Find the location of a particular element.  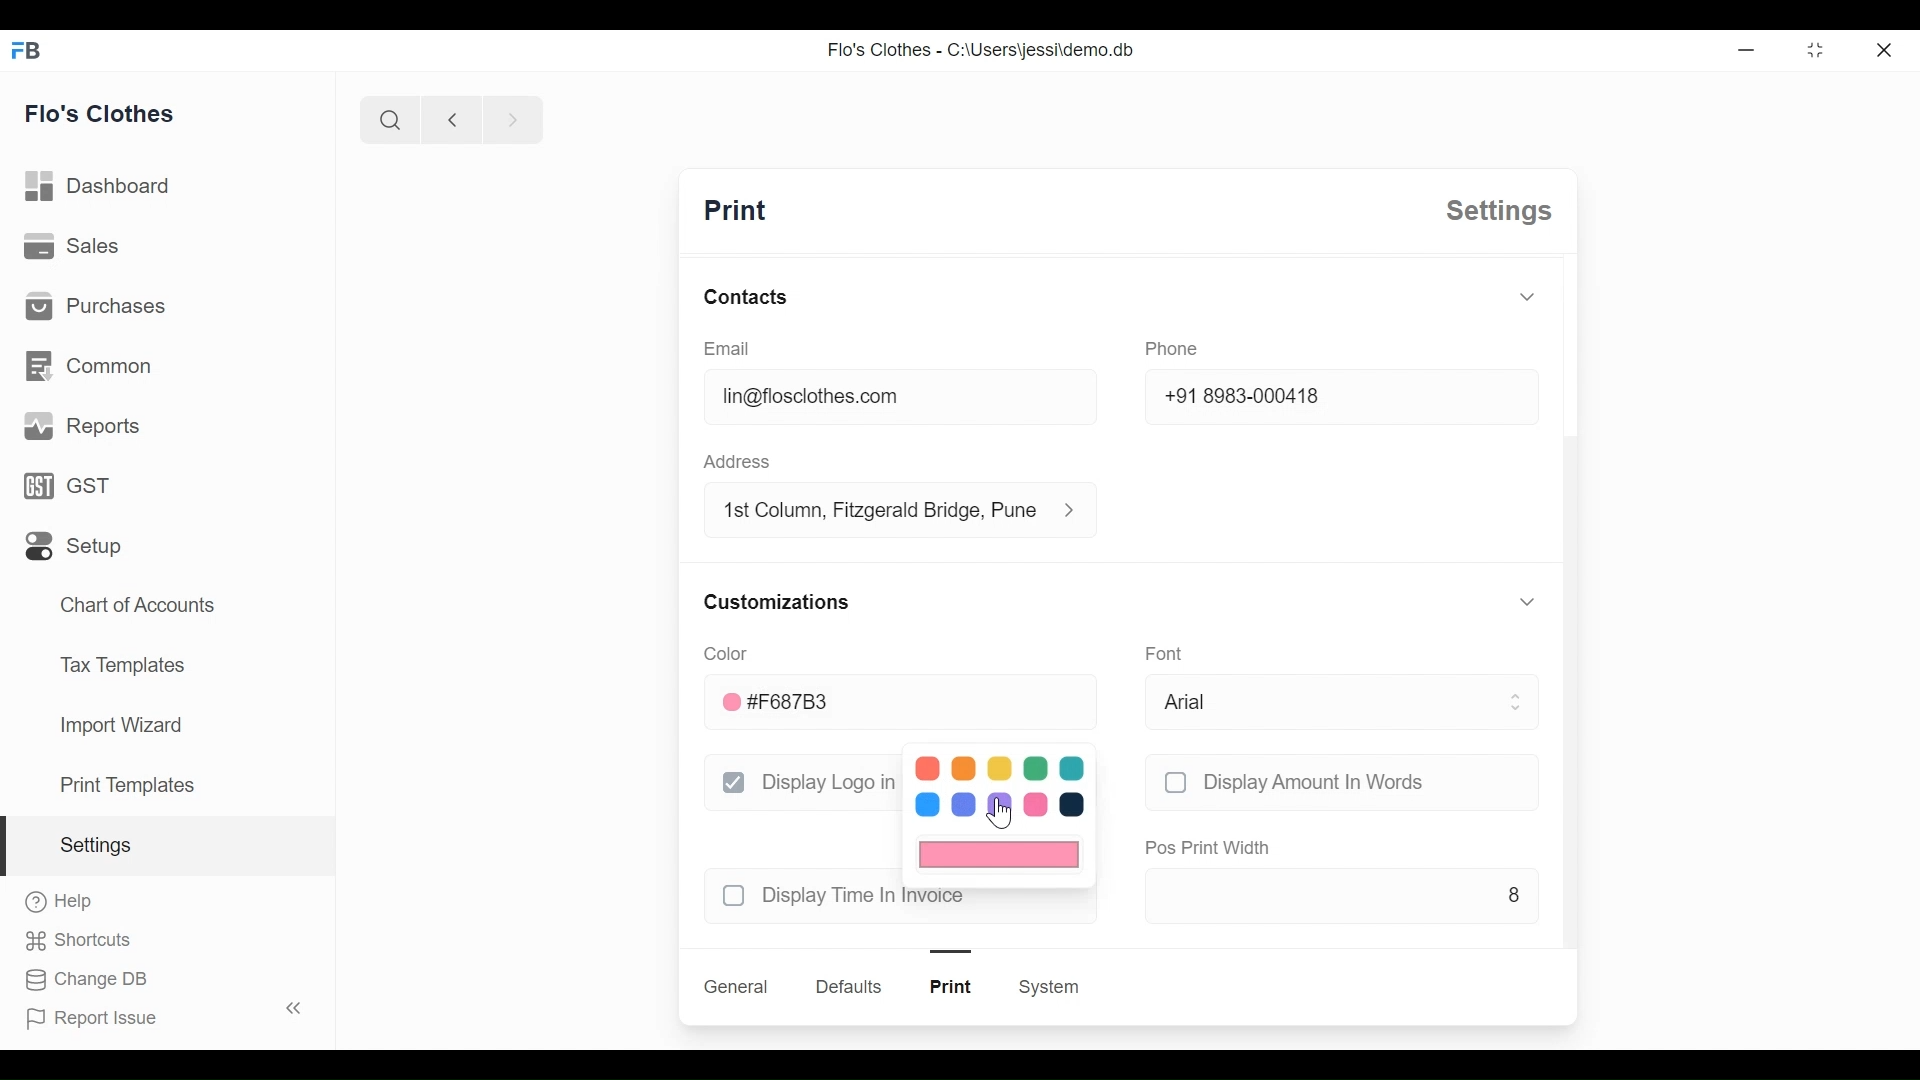

color 7 is located at coordinates (964, 805).